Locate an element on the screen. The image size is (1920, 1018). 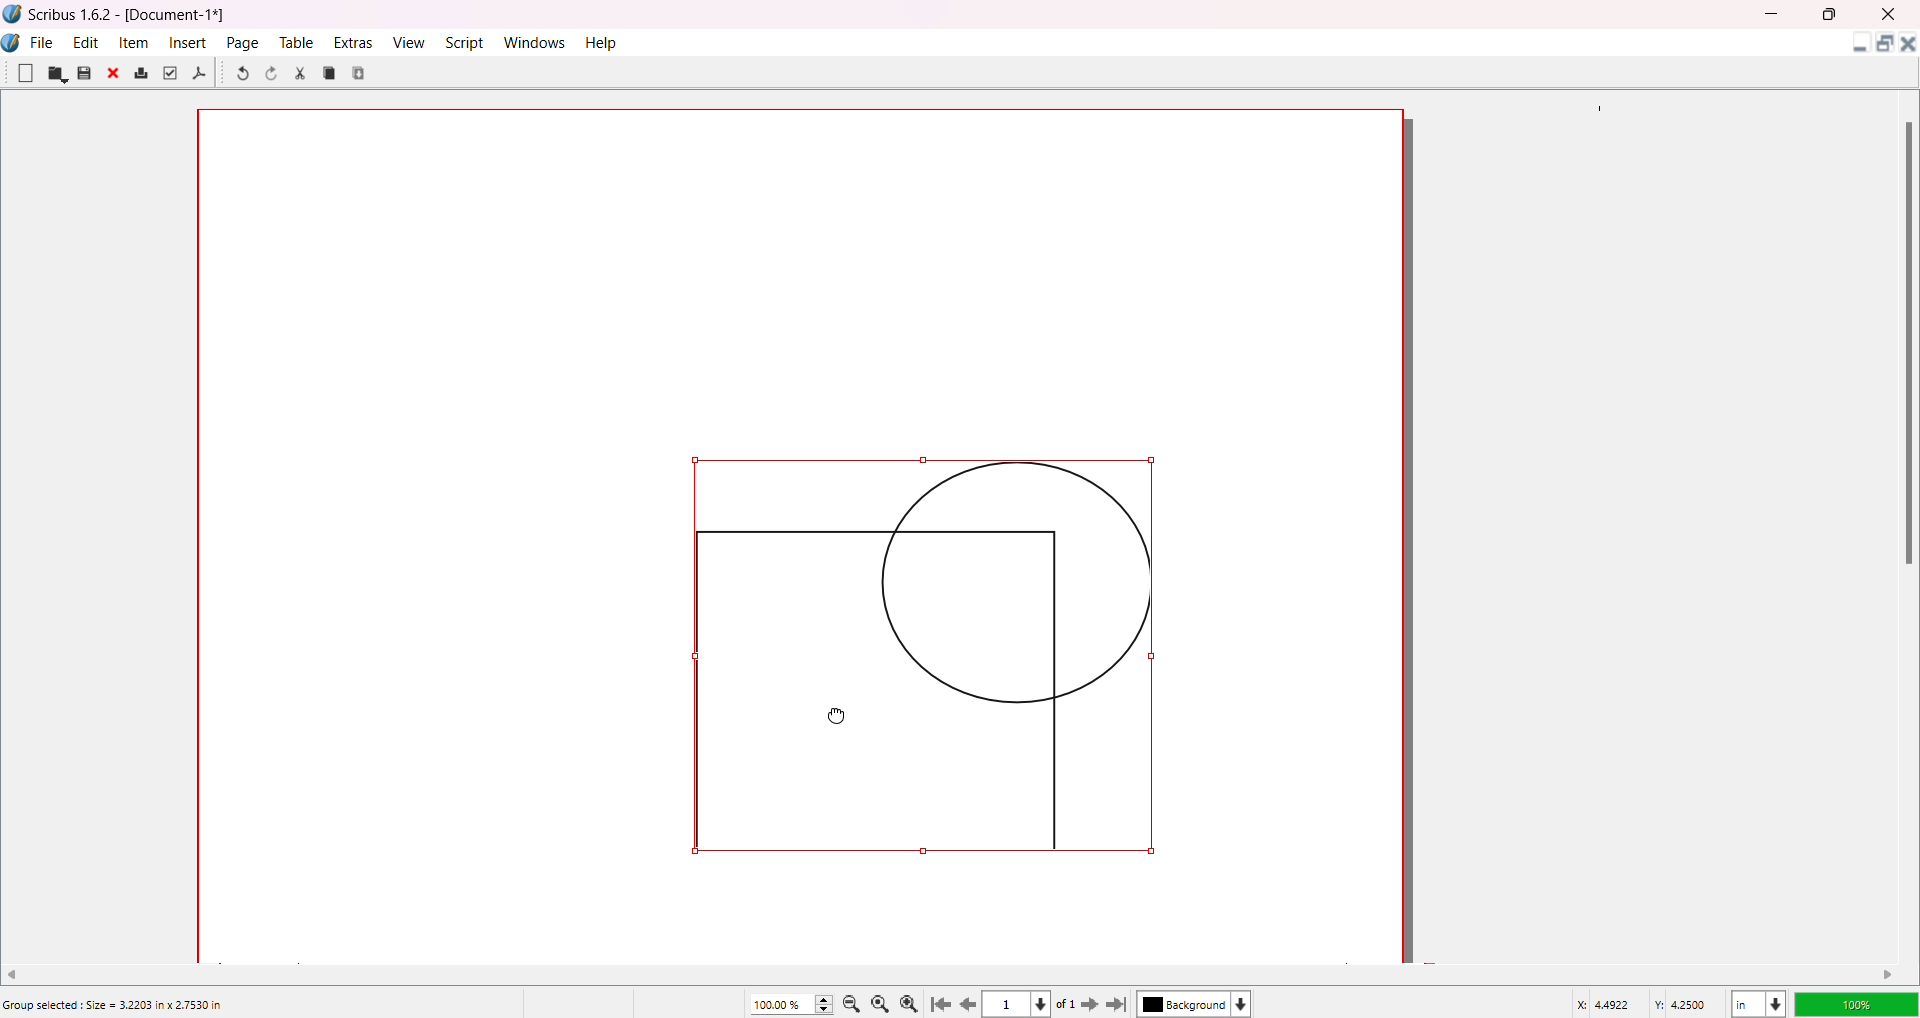
Zoom out is located at coordinates (855, 1003).